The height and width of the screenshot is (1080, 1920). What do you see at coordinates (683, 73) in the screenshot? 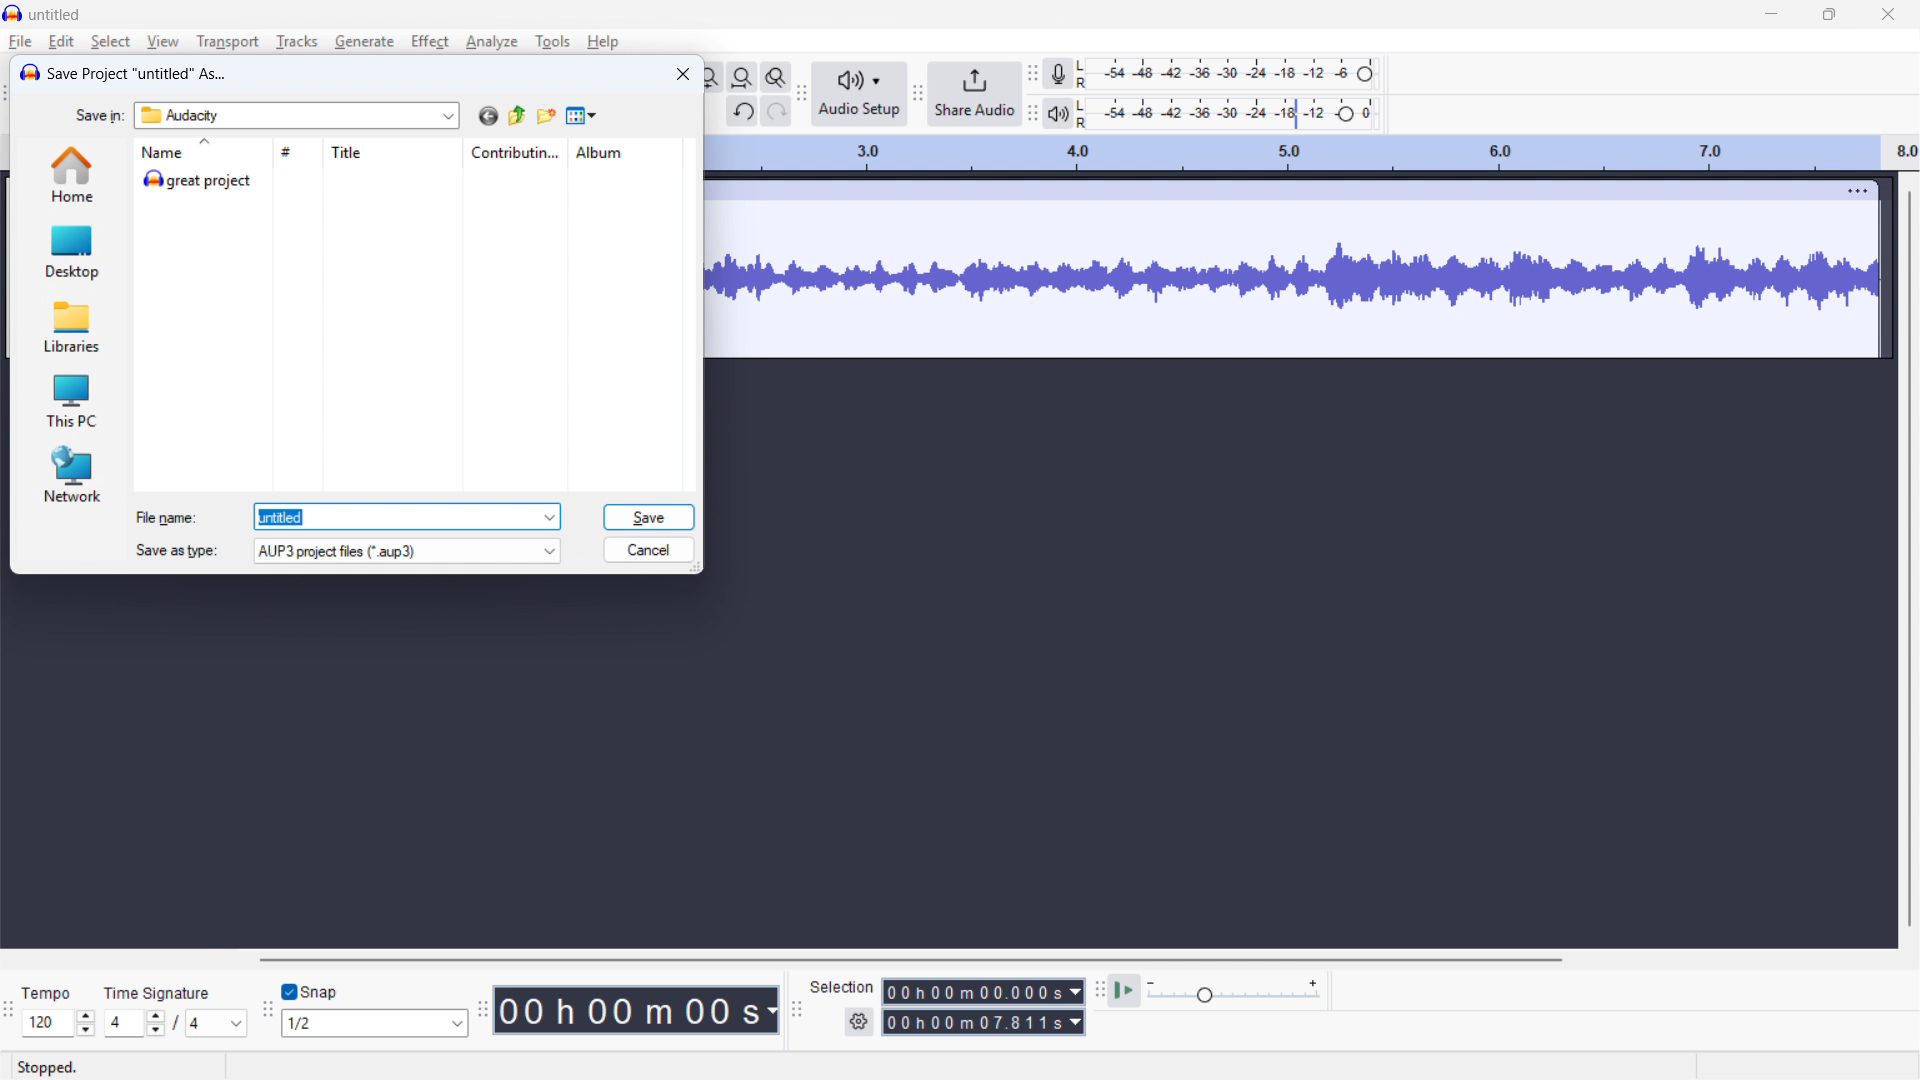
I see `close` at bounding box center [683, 73].